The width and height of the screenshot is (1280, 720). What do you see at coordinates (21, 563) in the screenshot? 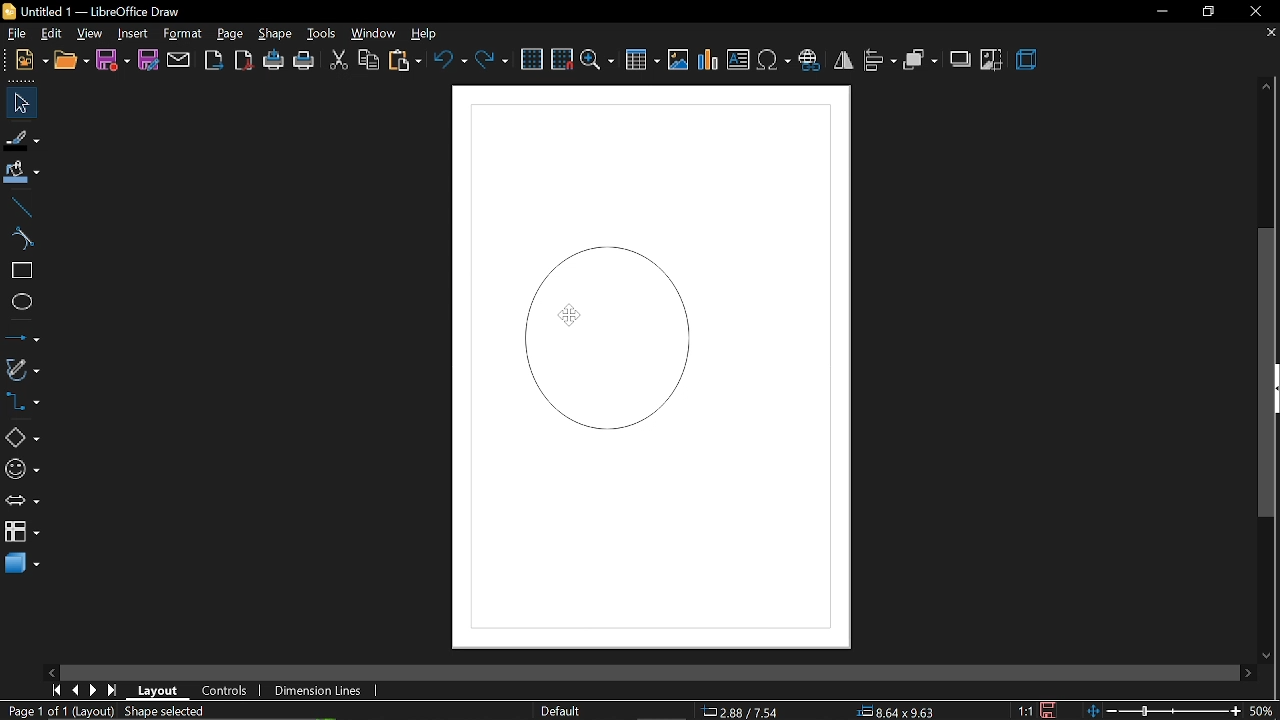
I see `3d shapes` at bounding box center [21, 563].